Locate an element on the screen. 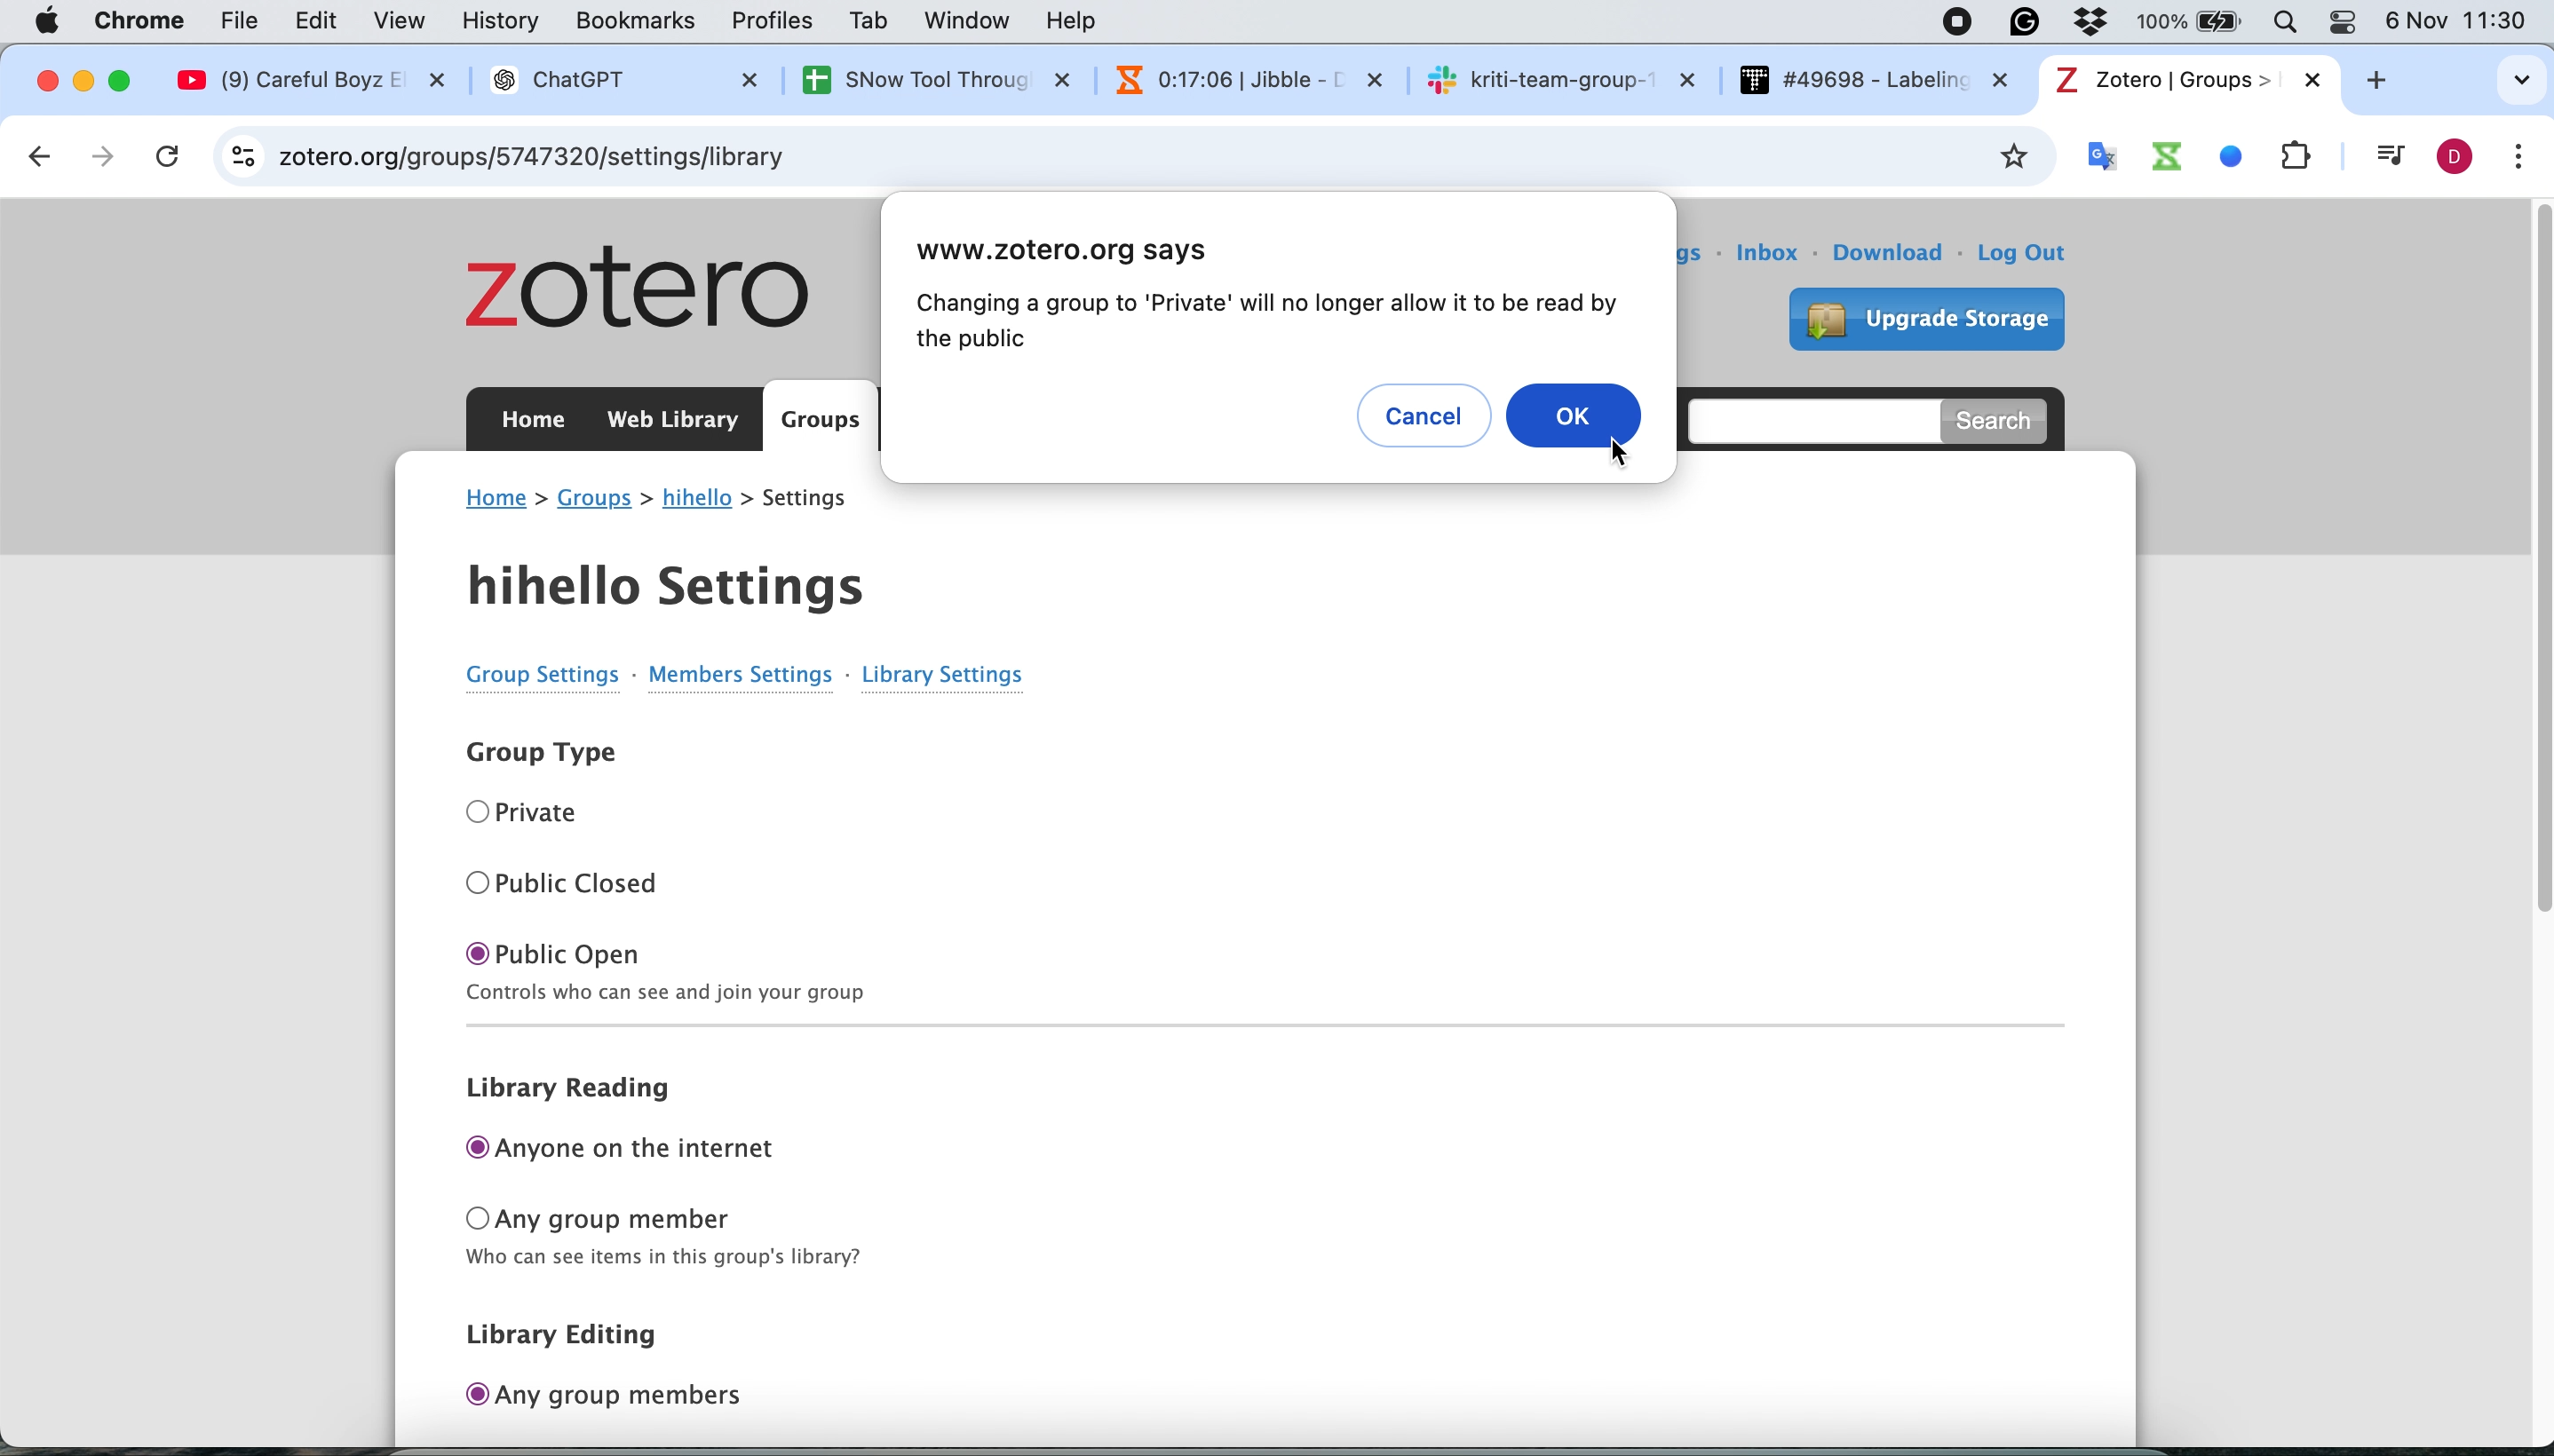 Image resolution: width=2554 pixels, height=1456 pixels. help is located at coordinates (1081, 20).